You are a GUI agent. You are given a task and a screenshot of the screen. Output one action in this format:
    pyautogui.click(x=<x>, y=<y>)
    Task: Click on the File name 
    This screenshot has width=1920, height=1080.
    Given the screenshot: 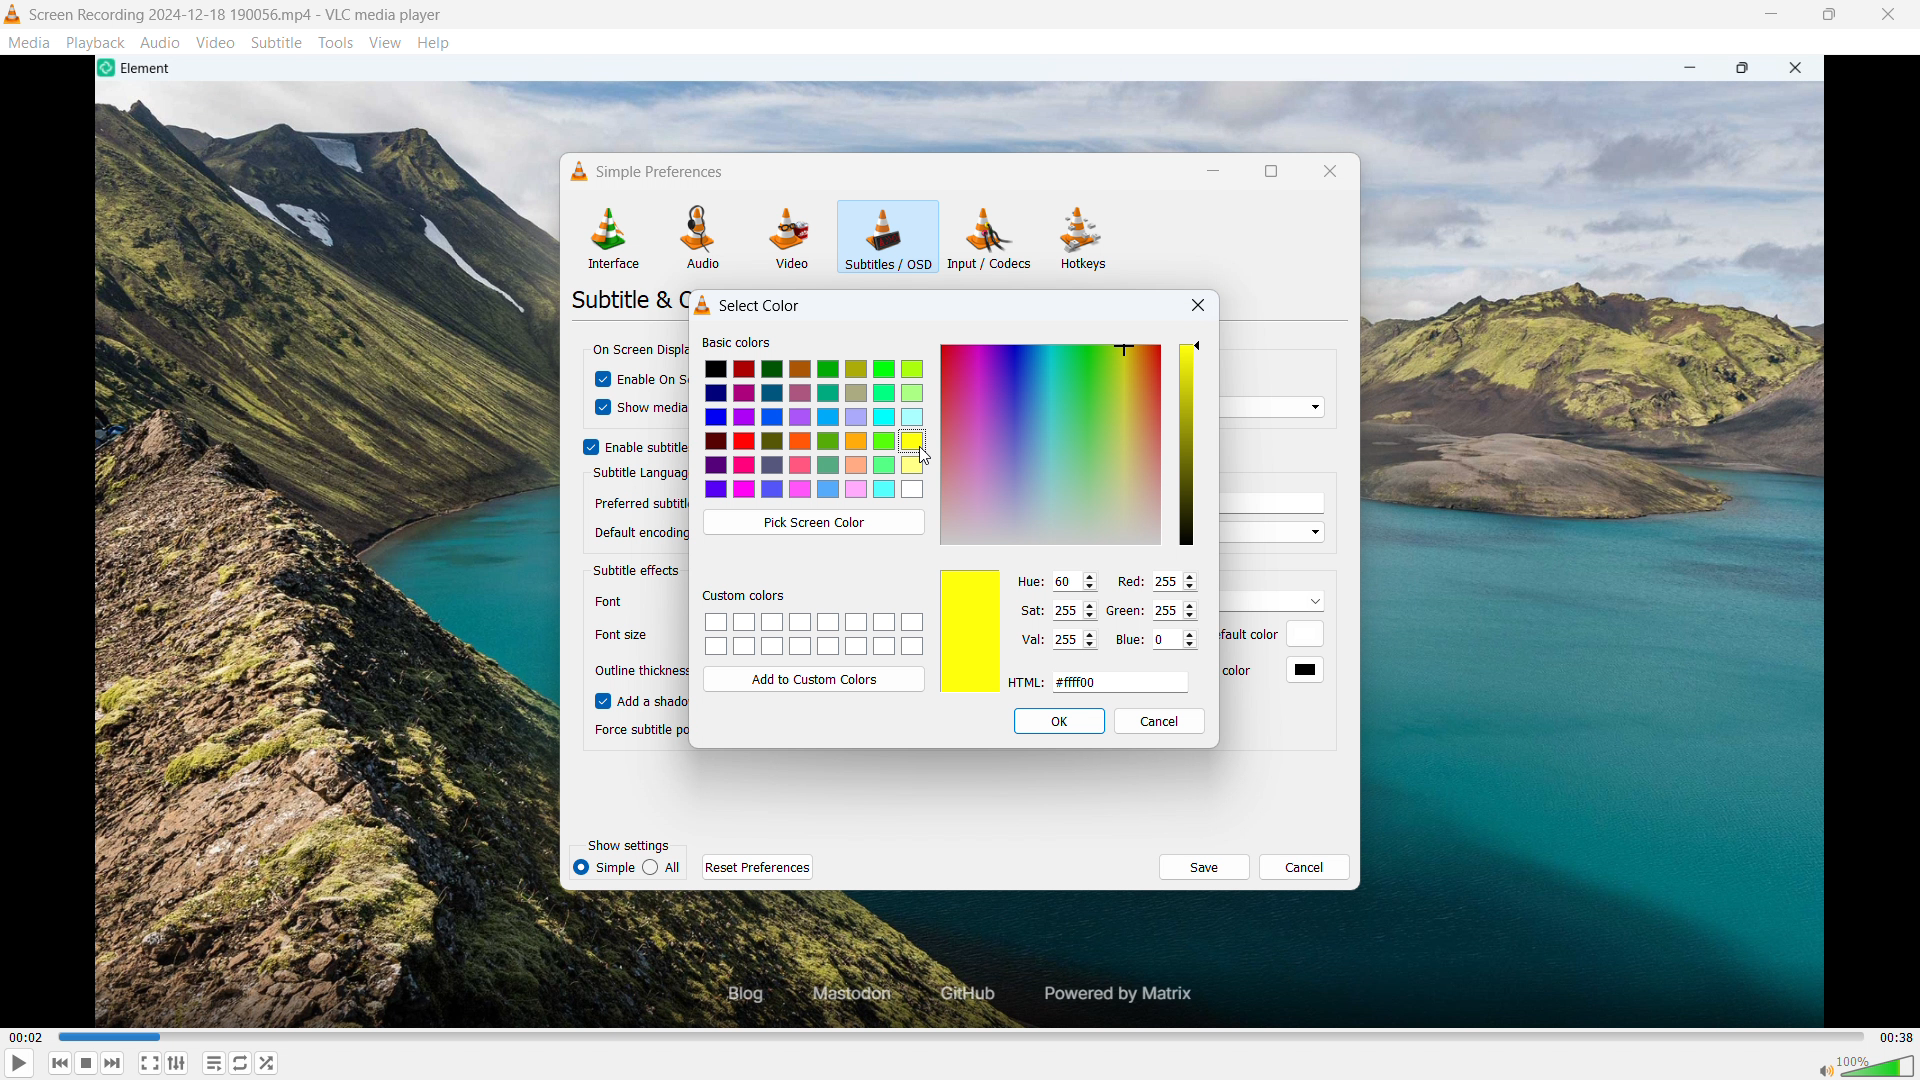 What is the action you would take?
    pyautogui.click(x=237, y=15)
    